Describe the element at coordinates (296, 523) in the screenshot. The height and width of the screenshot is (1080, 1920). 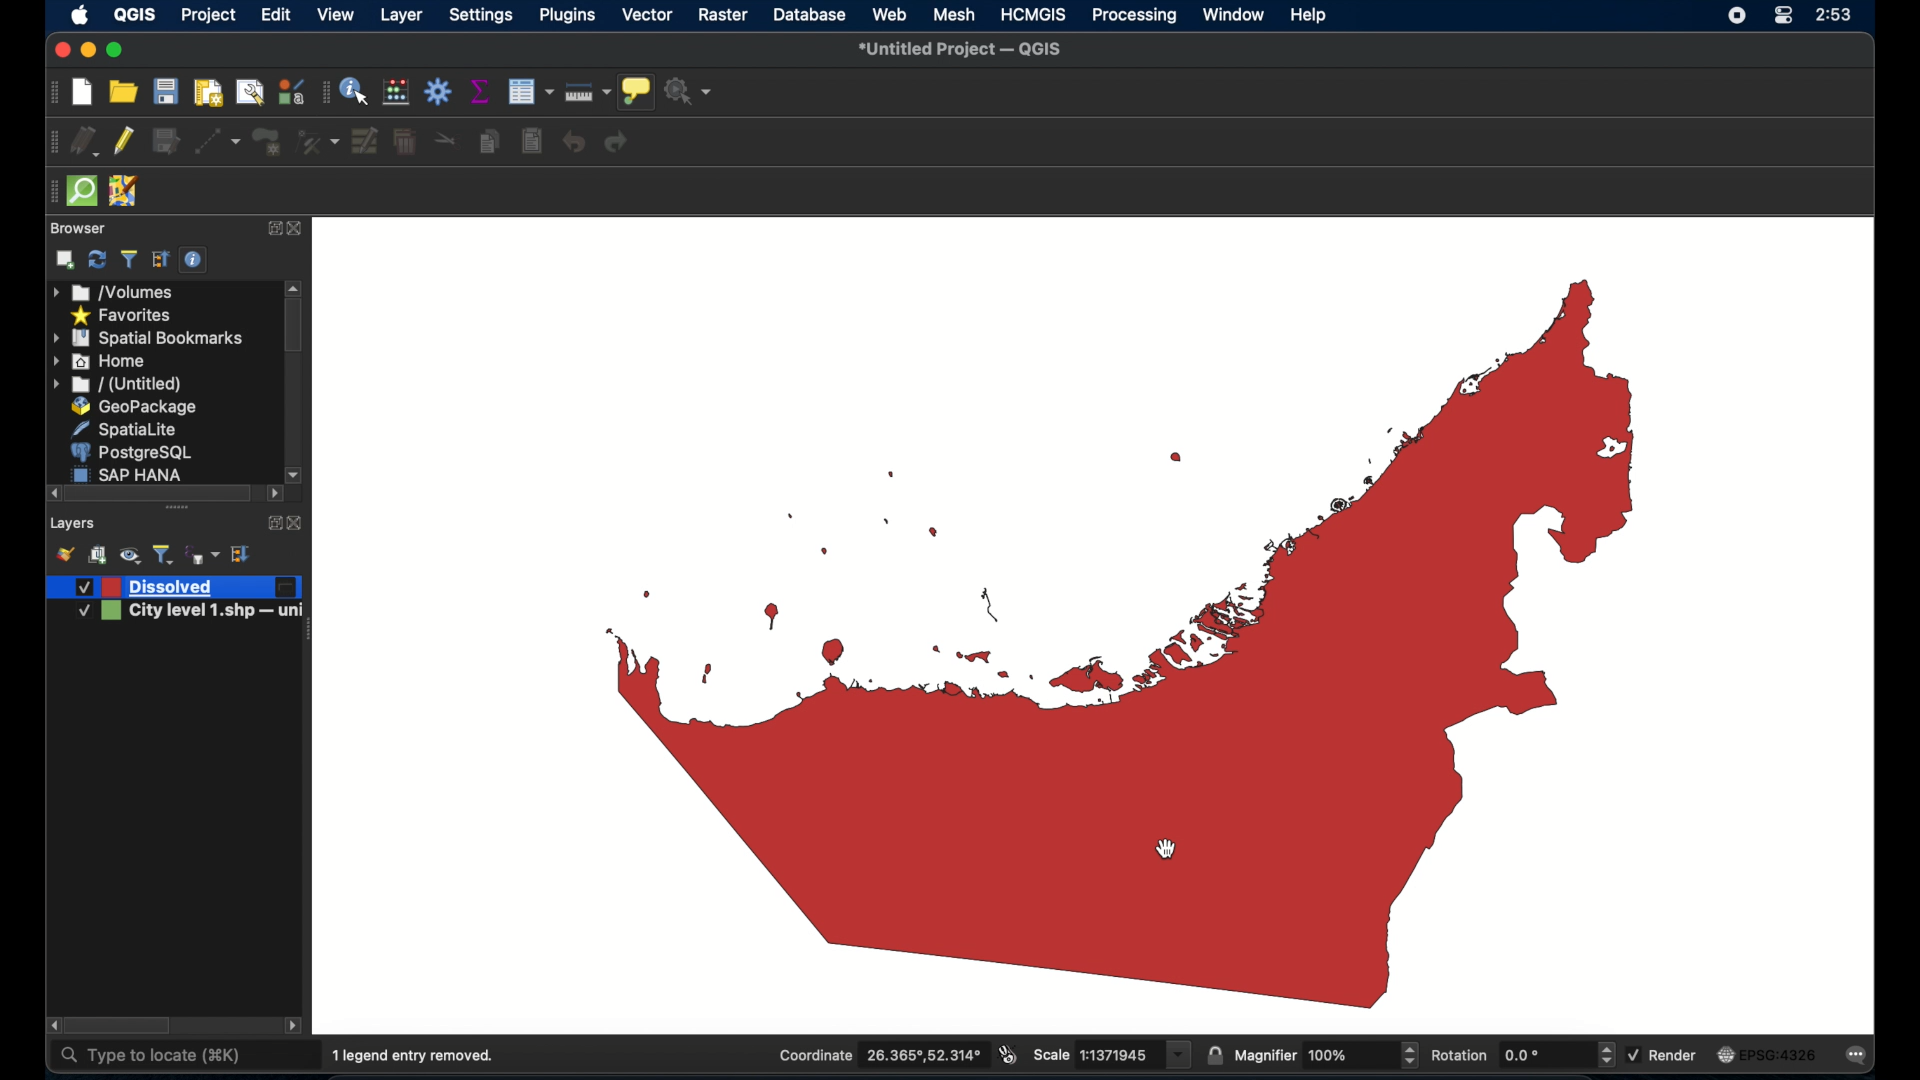
I see `close` at that location.